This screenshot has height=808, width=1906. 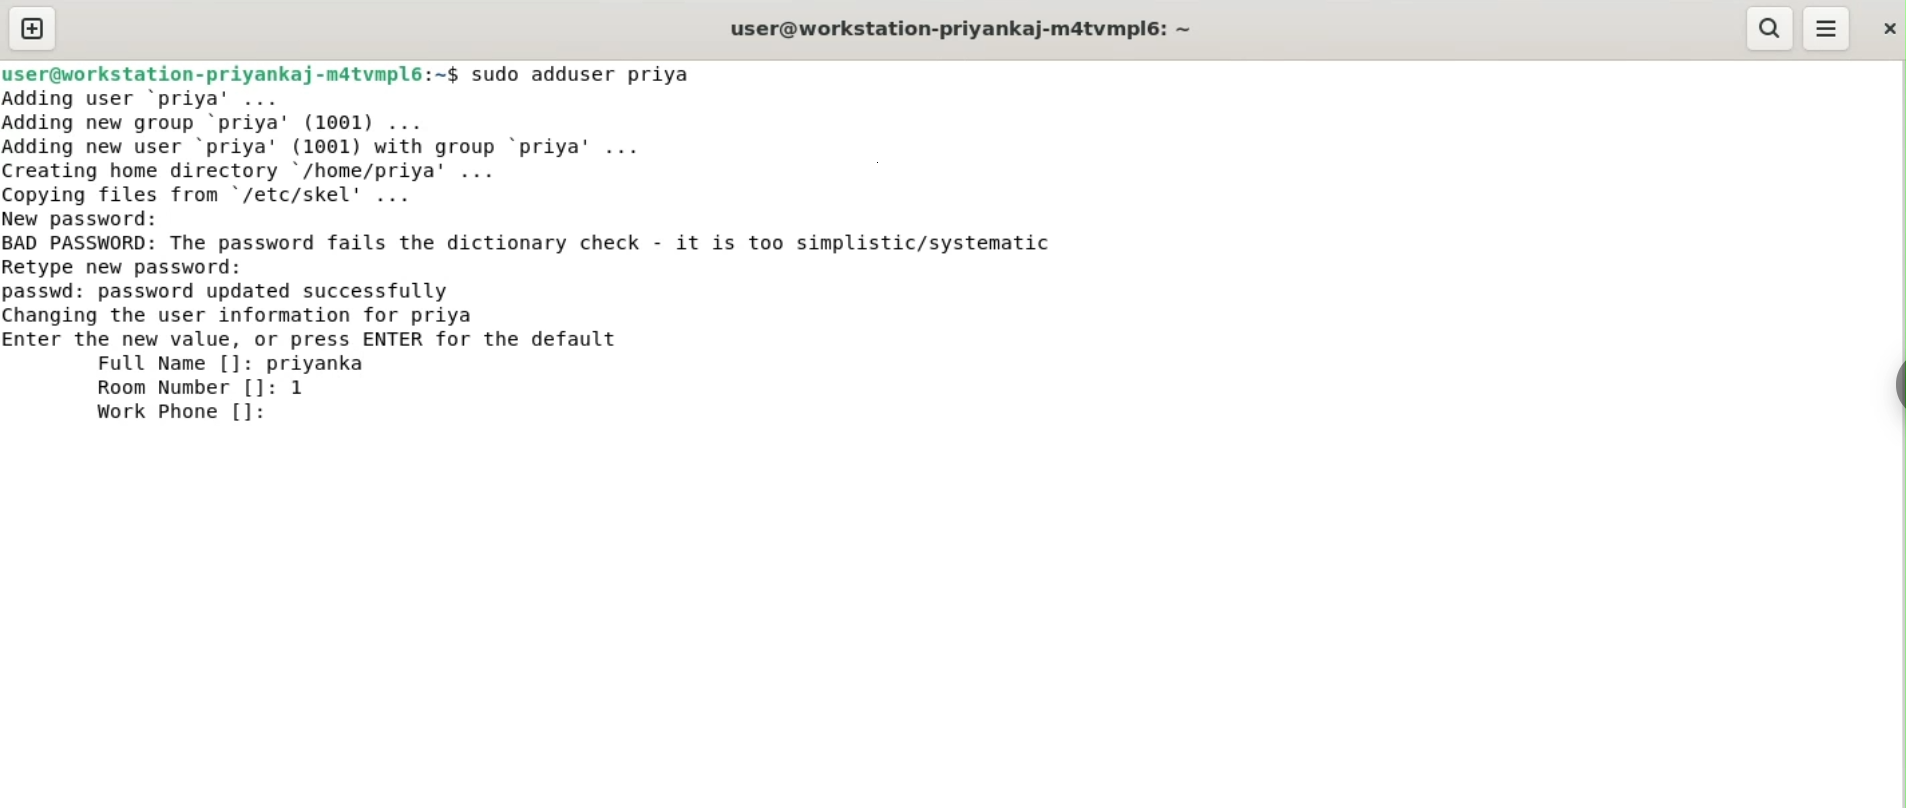 I want to click on search, so click(x=1767, y=28).